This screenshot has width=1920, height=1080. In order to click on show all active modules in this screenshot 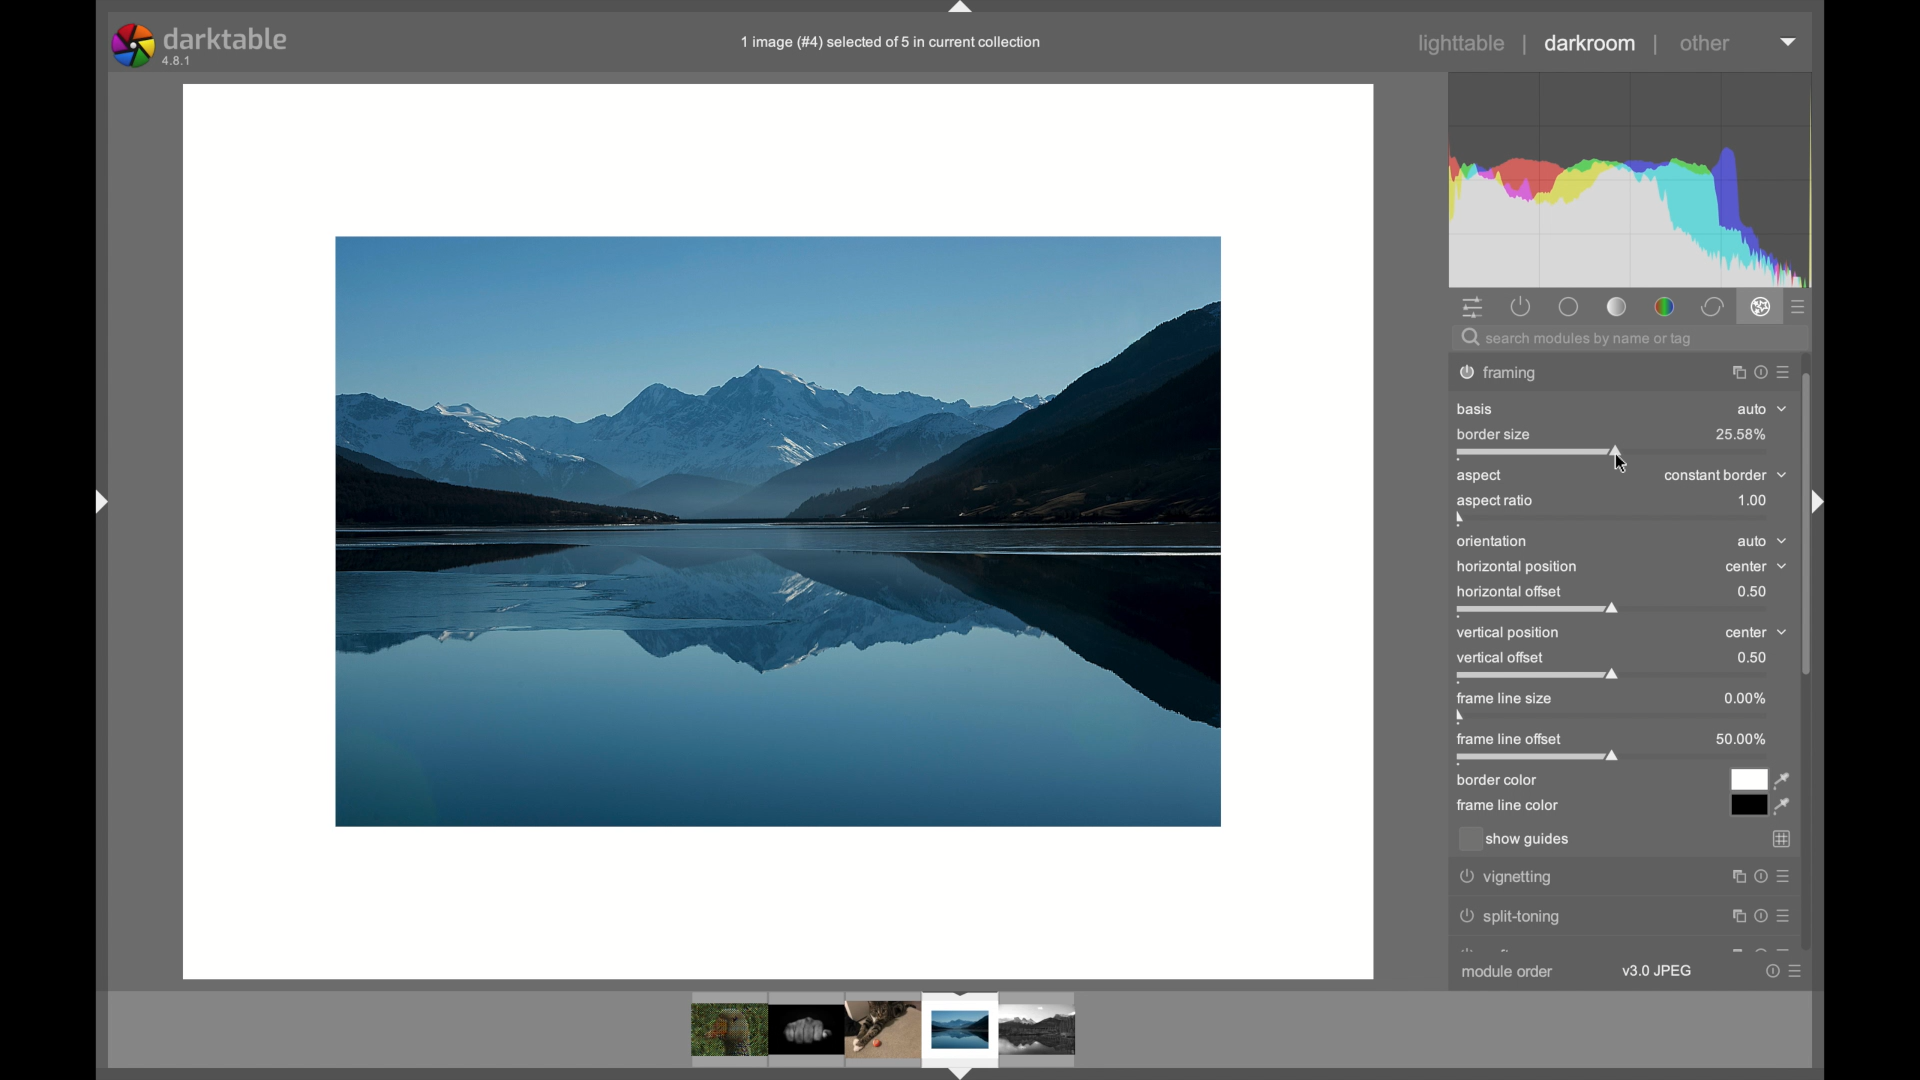, I will do `click(1523, 307)`.